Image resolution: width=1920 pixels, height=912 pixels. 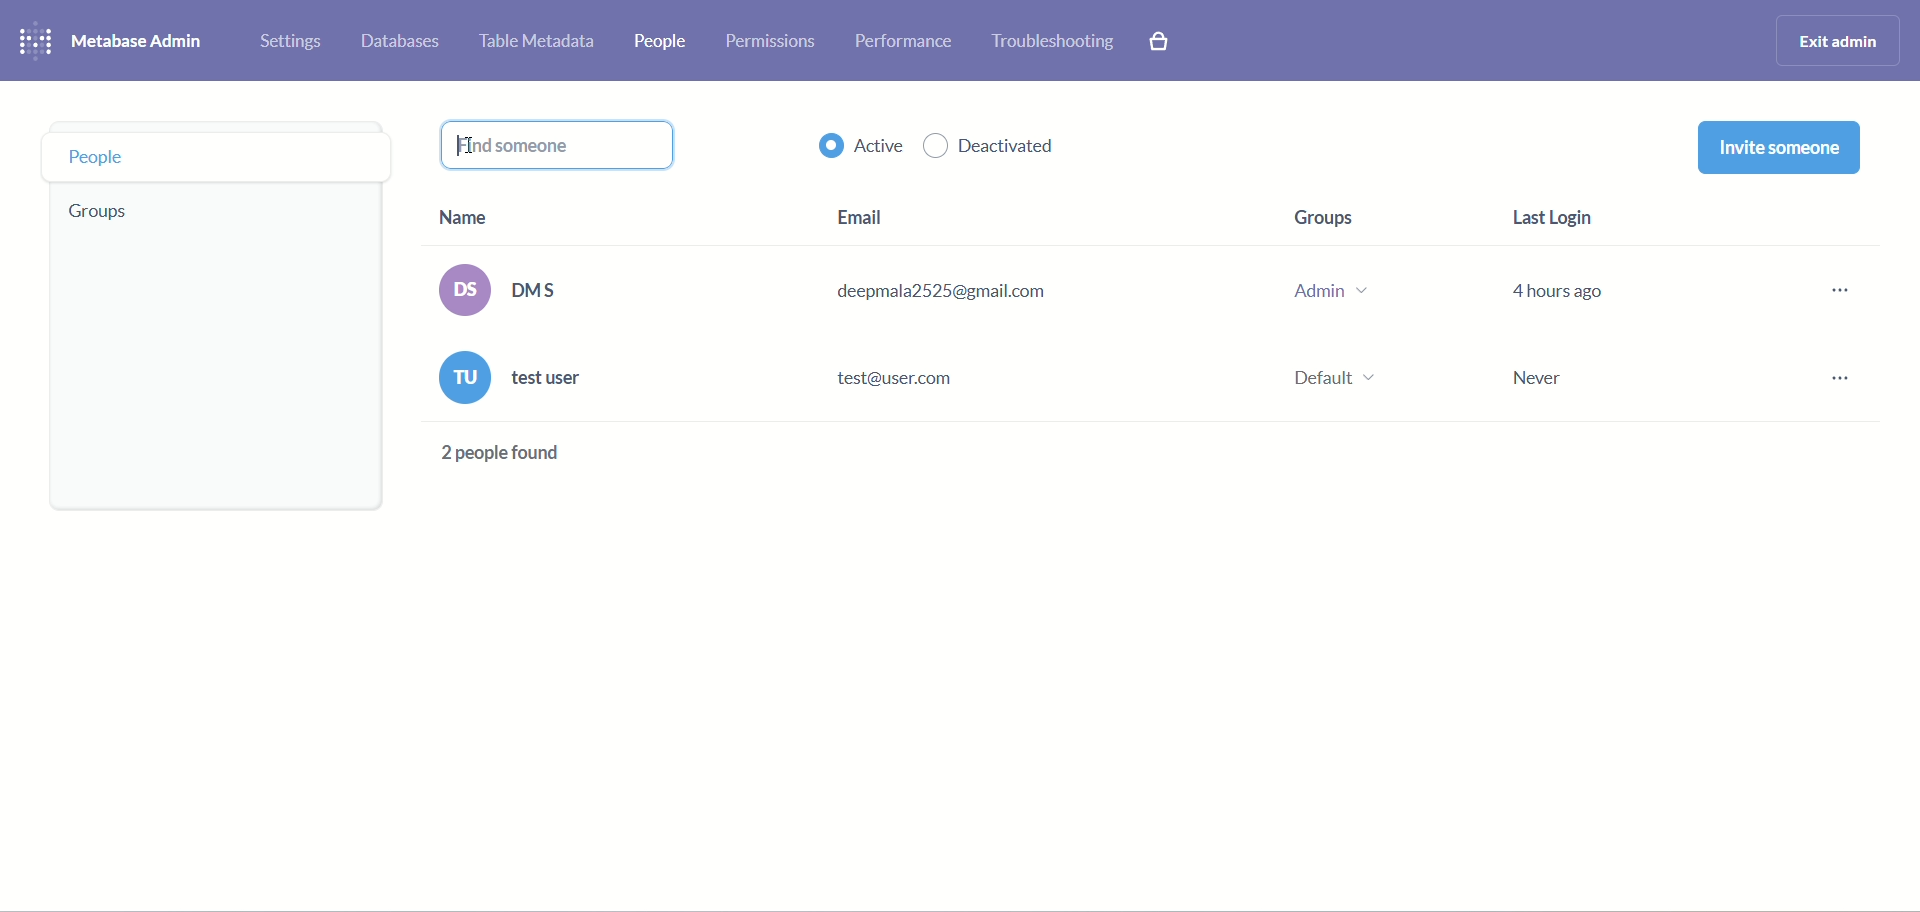 What do you see at coordinates (905, 40) in the screenshot?
I see `performance` at bounding box center [905, 40].